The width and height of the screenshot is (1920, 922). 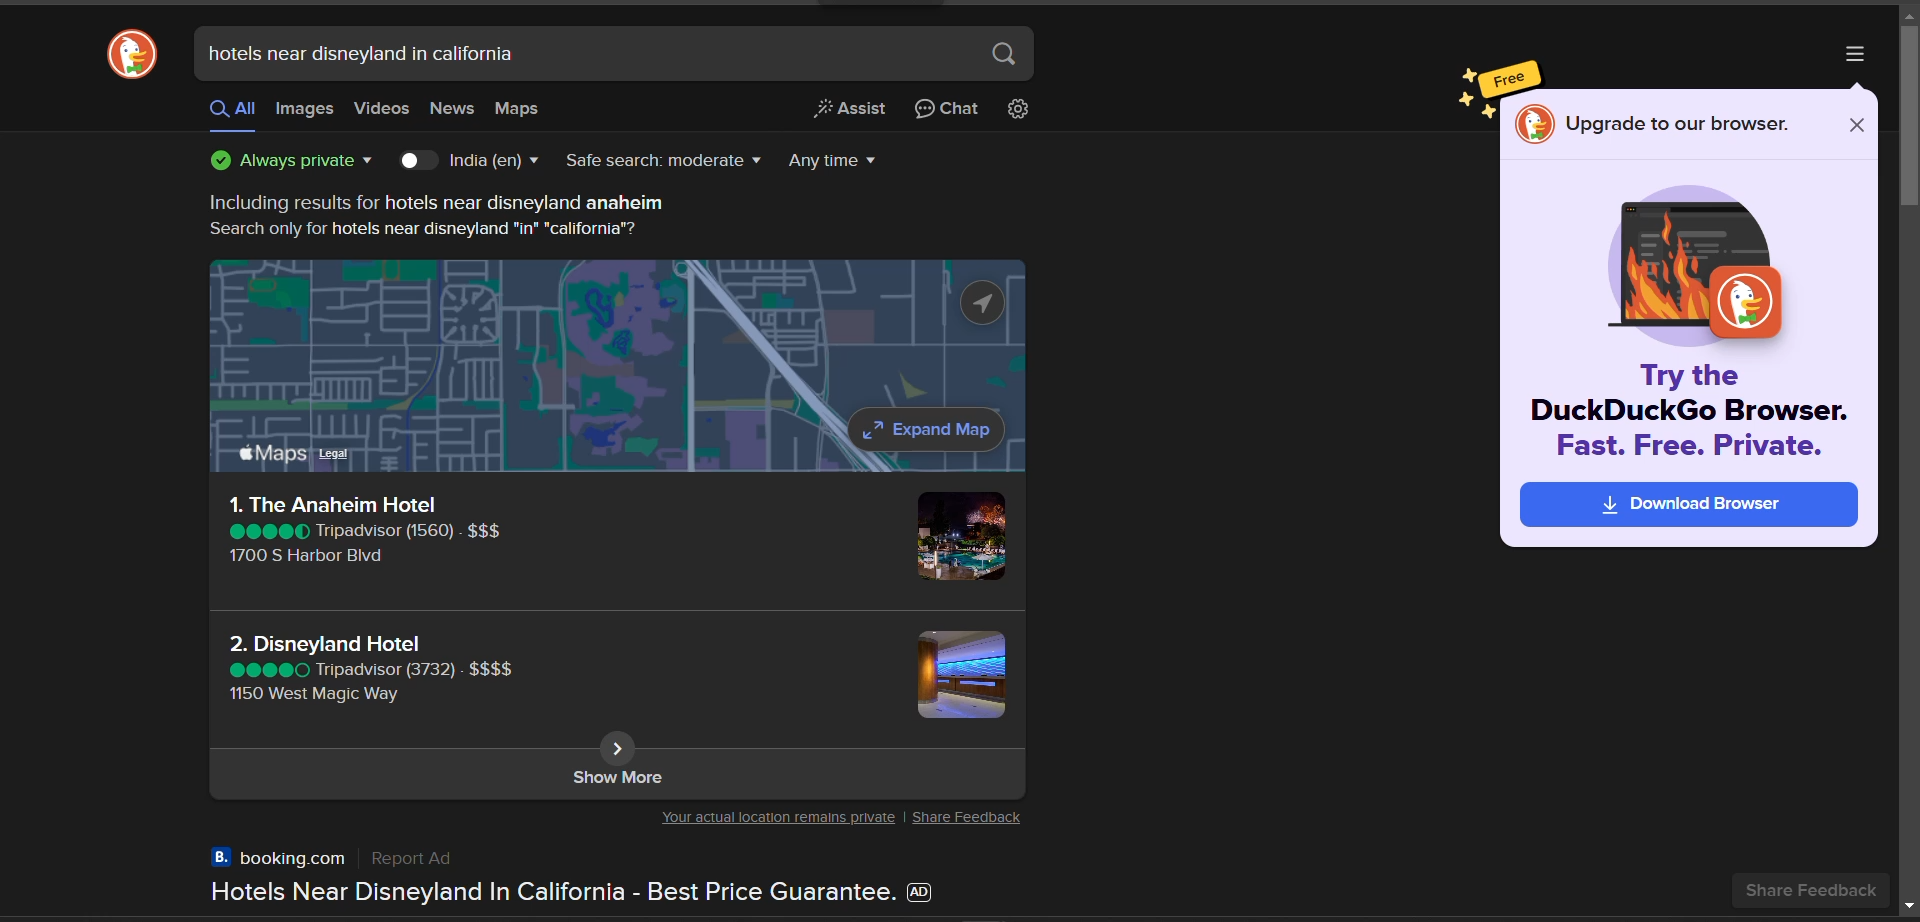 I want to click on maps, so click(x=517, y=109).